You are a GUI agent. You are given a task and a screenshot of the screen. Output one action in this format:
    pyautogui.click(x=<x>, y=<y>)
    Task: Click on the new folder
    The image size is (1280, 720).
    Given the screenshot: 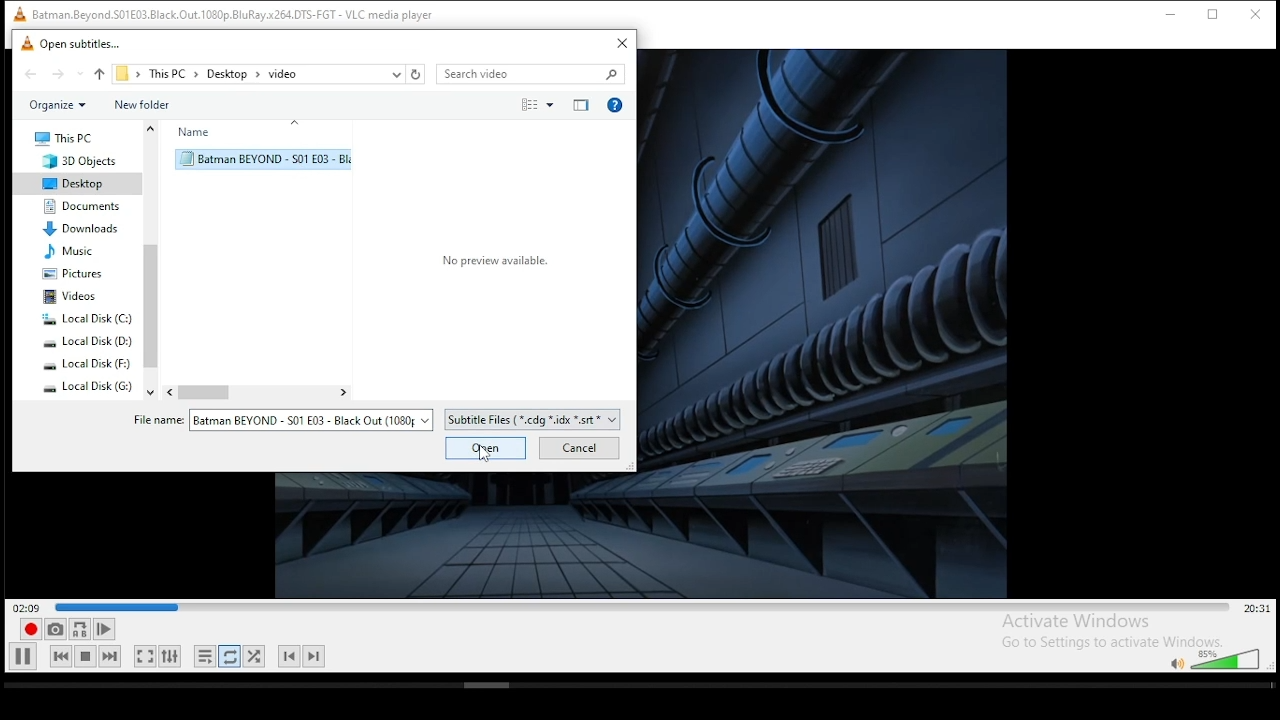 What is the action you would take?
    pyautogui.click(x=142, y=106)
    